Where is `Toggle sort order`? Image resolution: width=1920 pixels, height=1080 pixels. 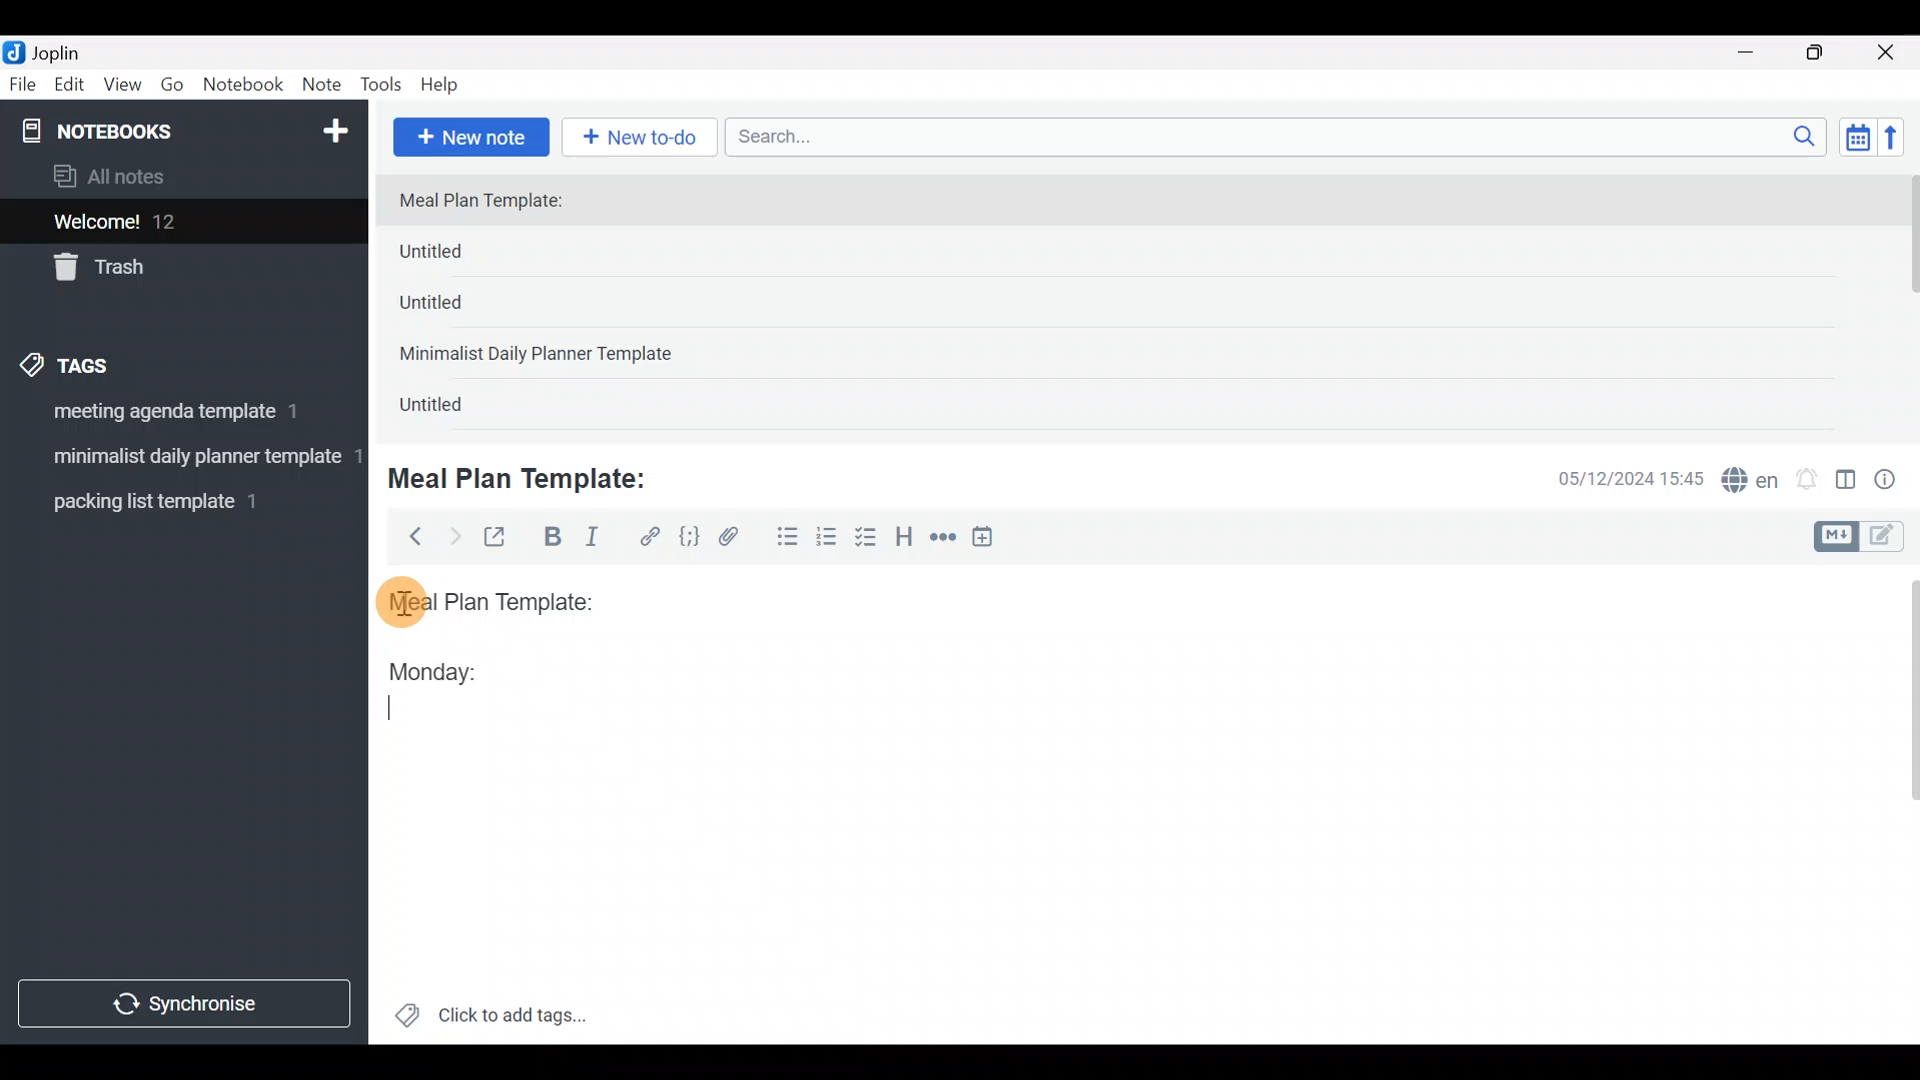
Toggle sort order is located at coordinates (1857, 138).